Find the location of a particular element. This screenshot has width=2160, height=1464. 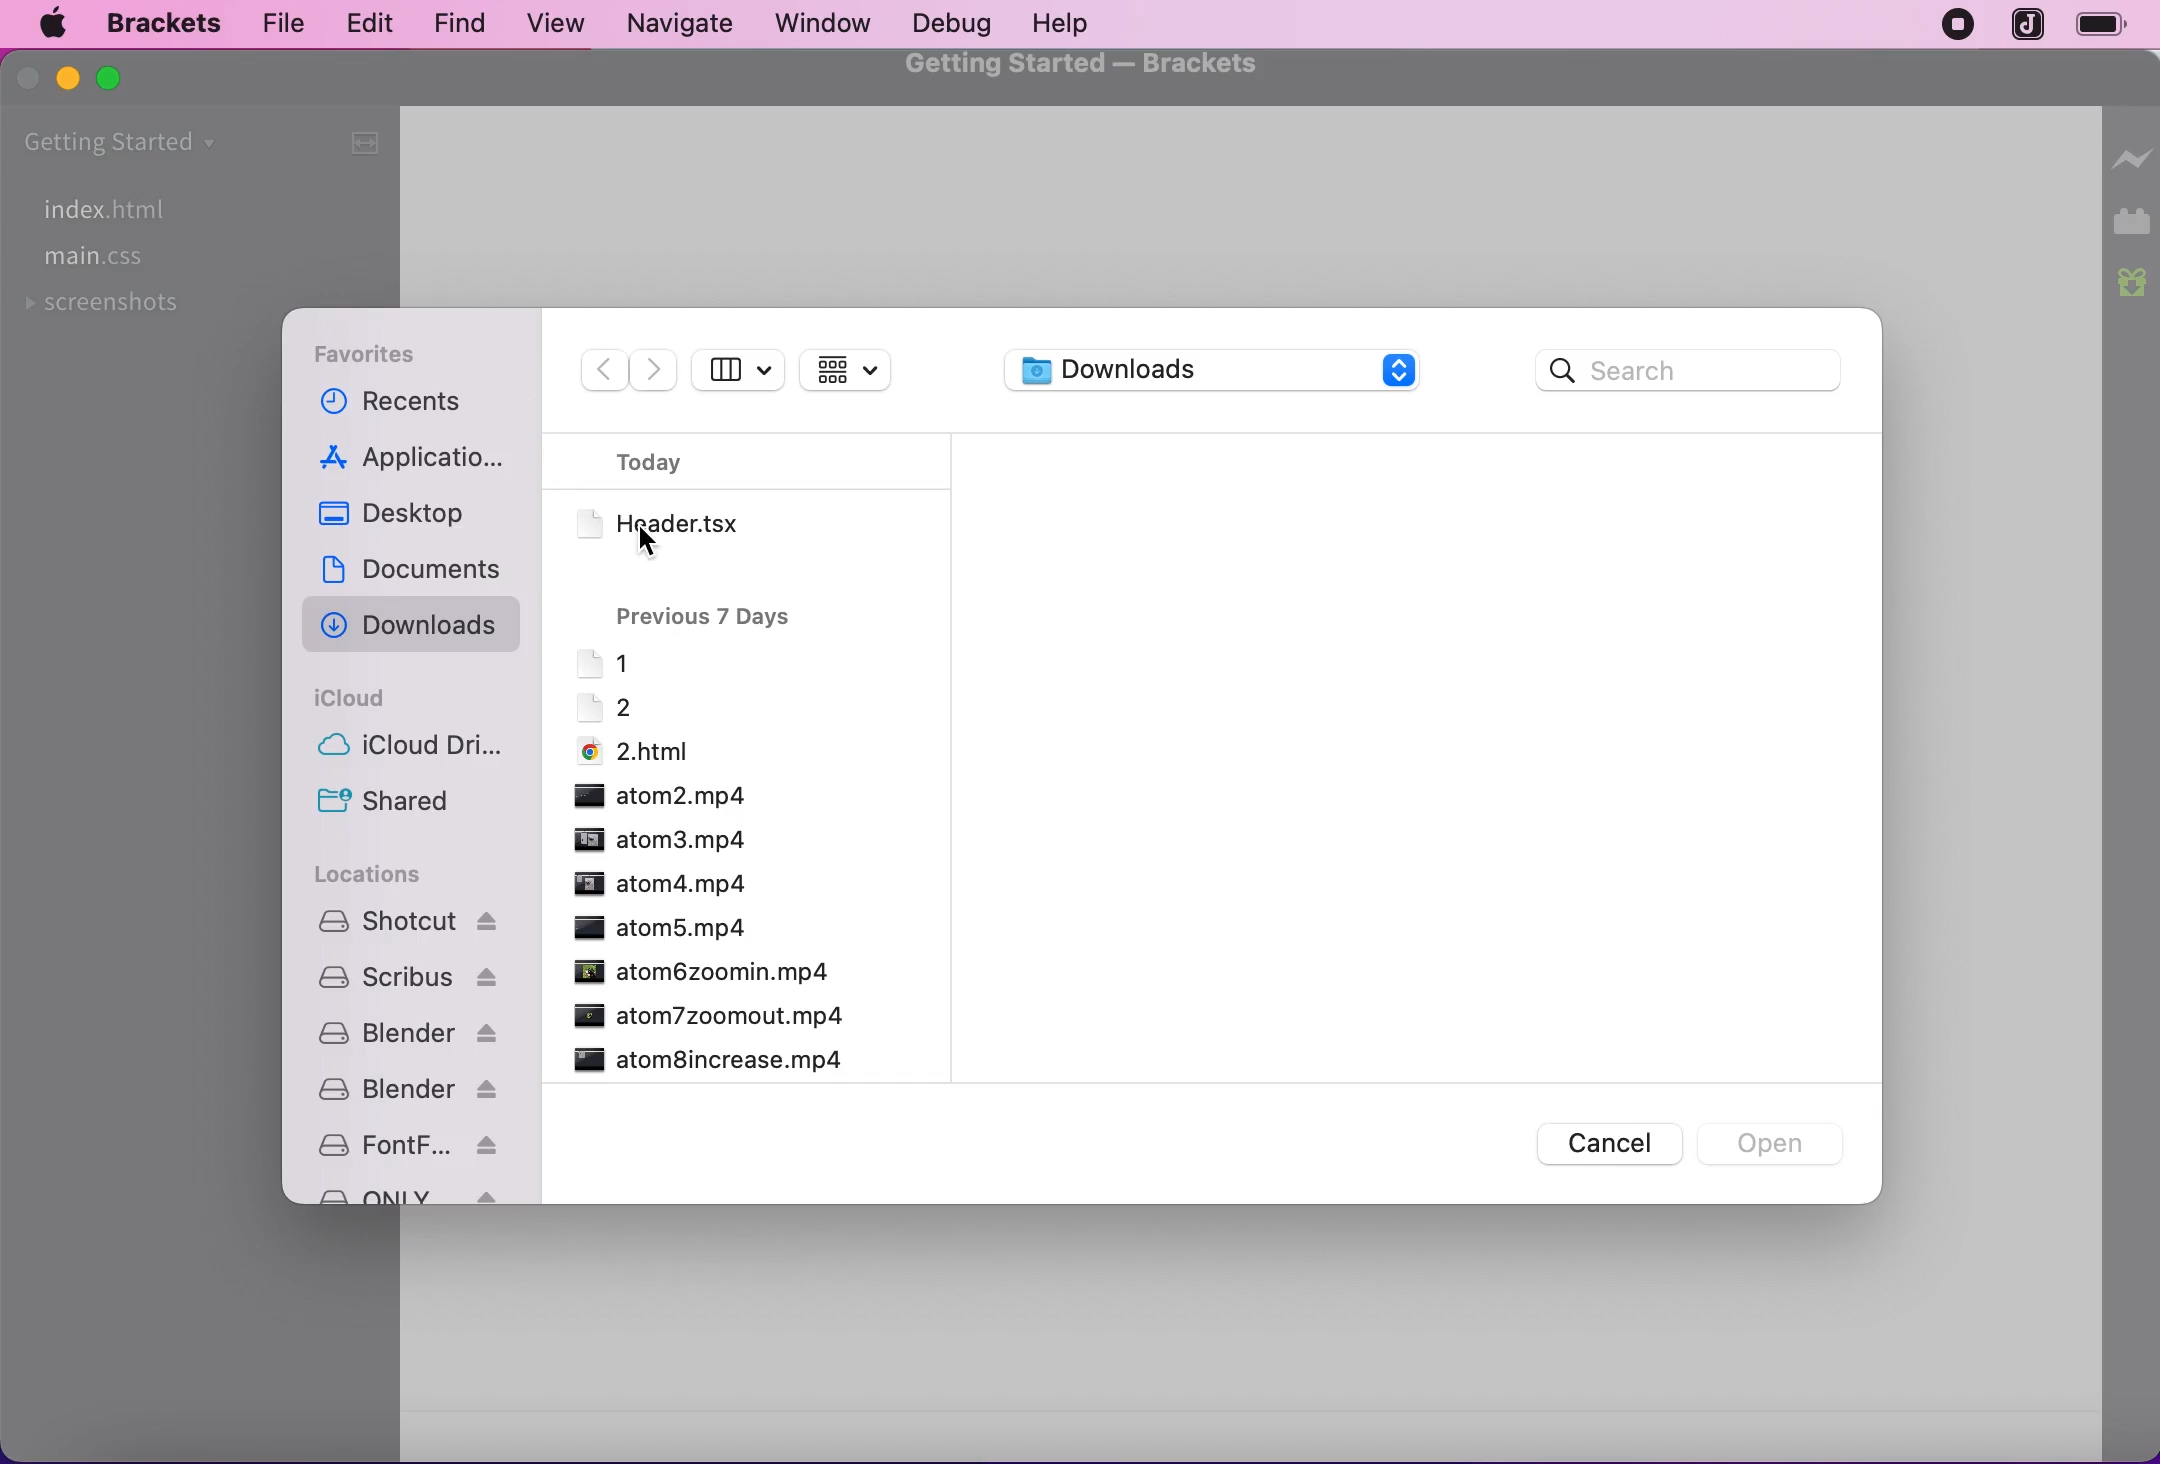

file is located at coordinates (278, 24).